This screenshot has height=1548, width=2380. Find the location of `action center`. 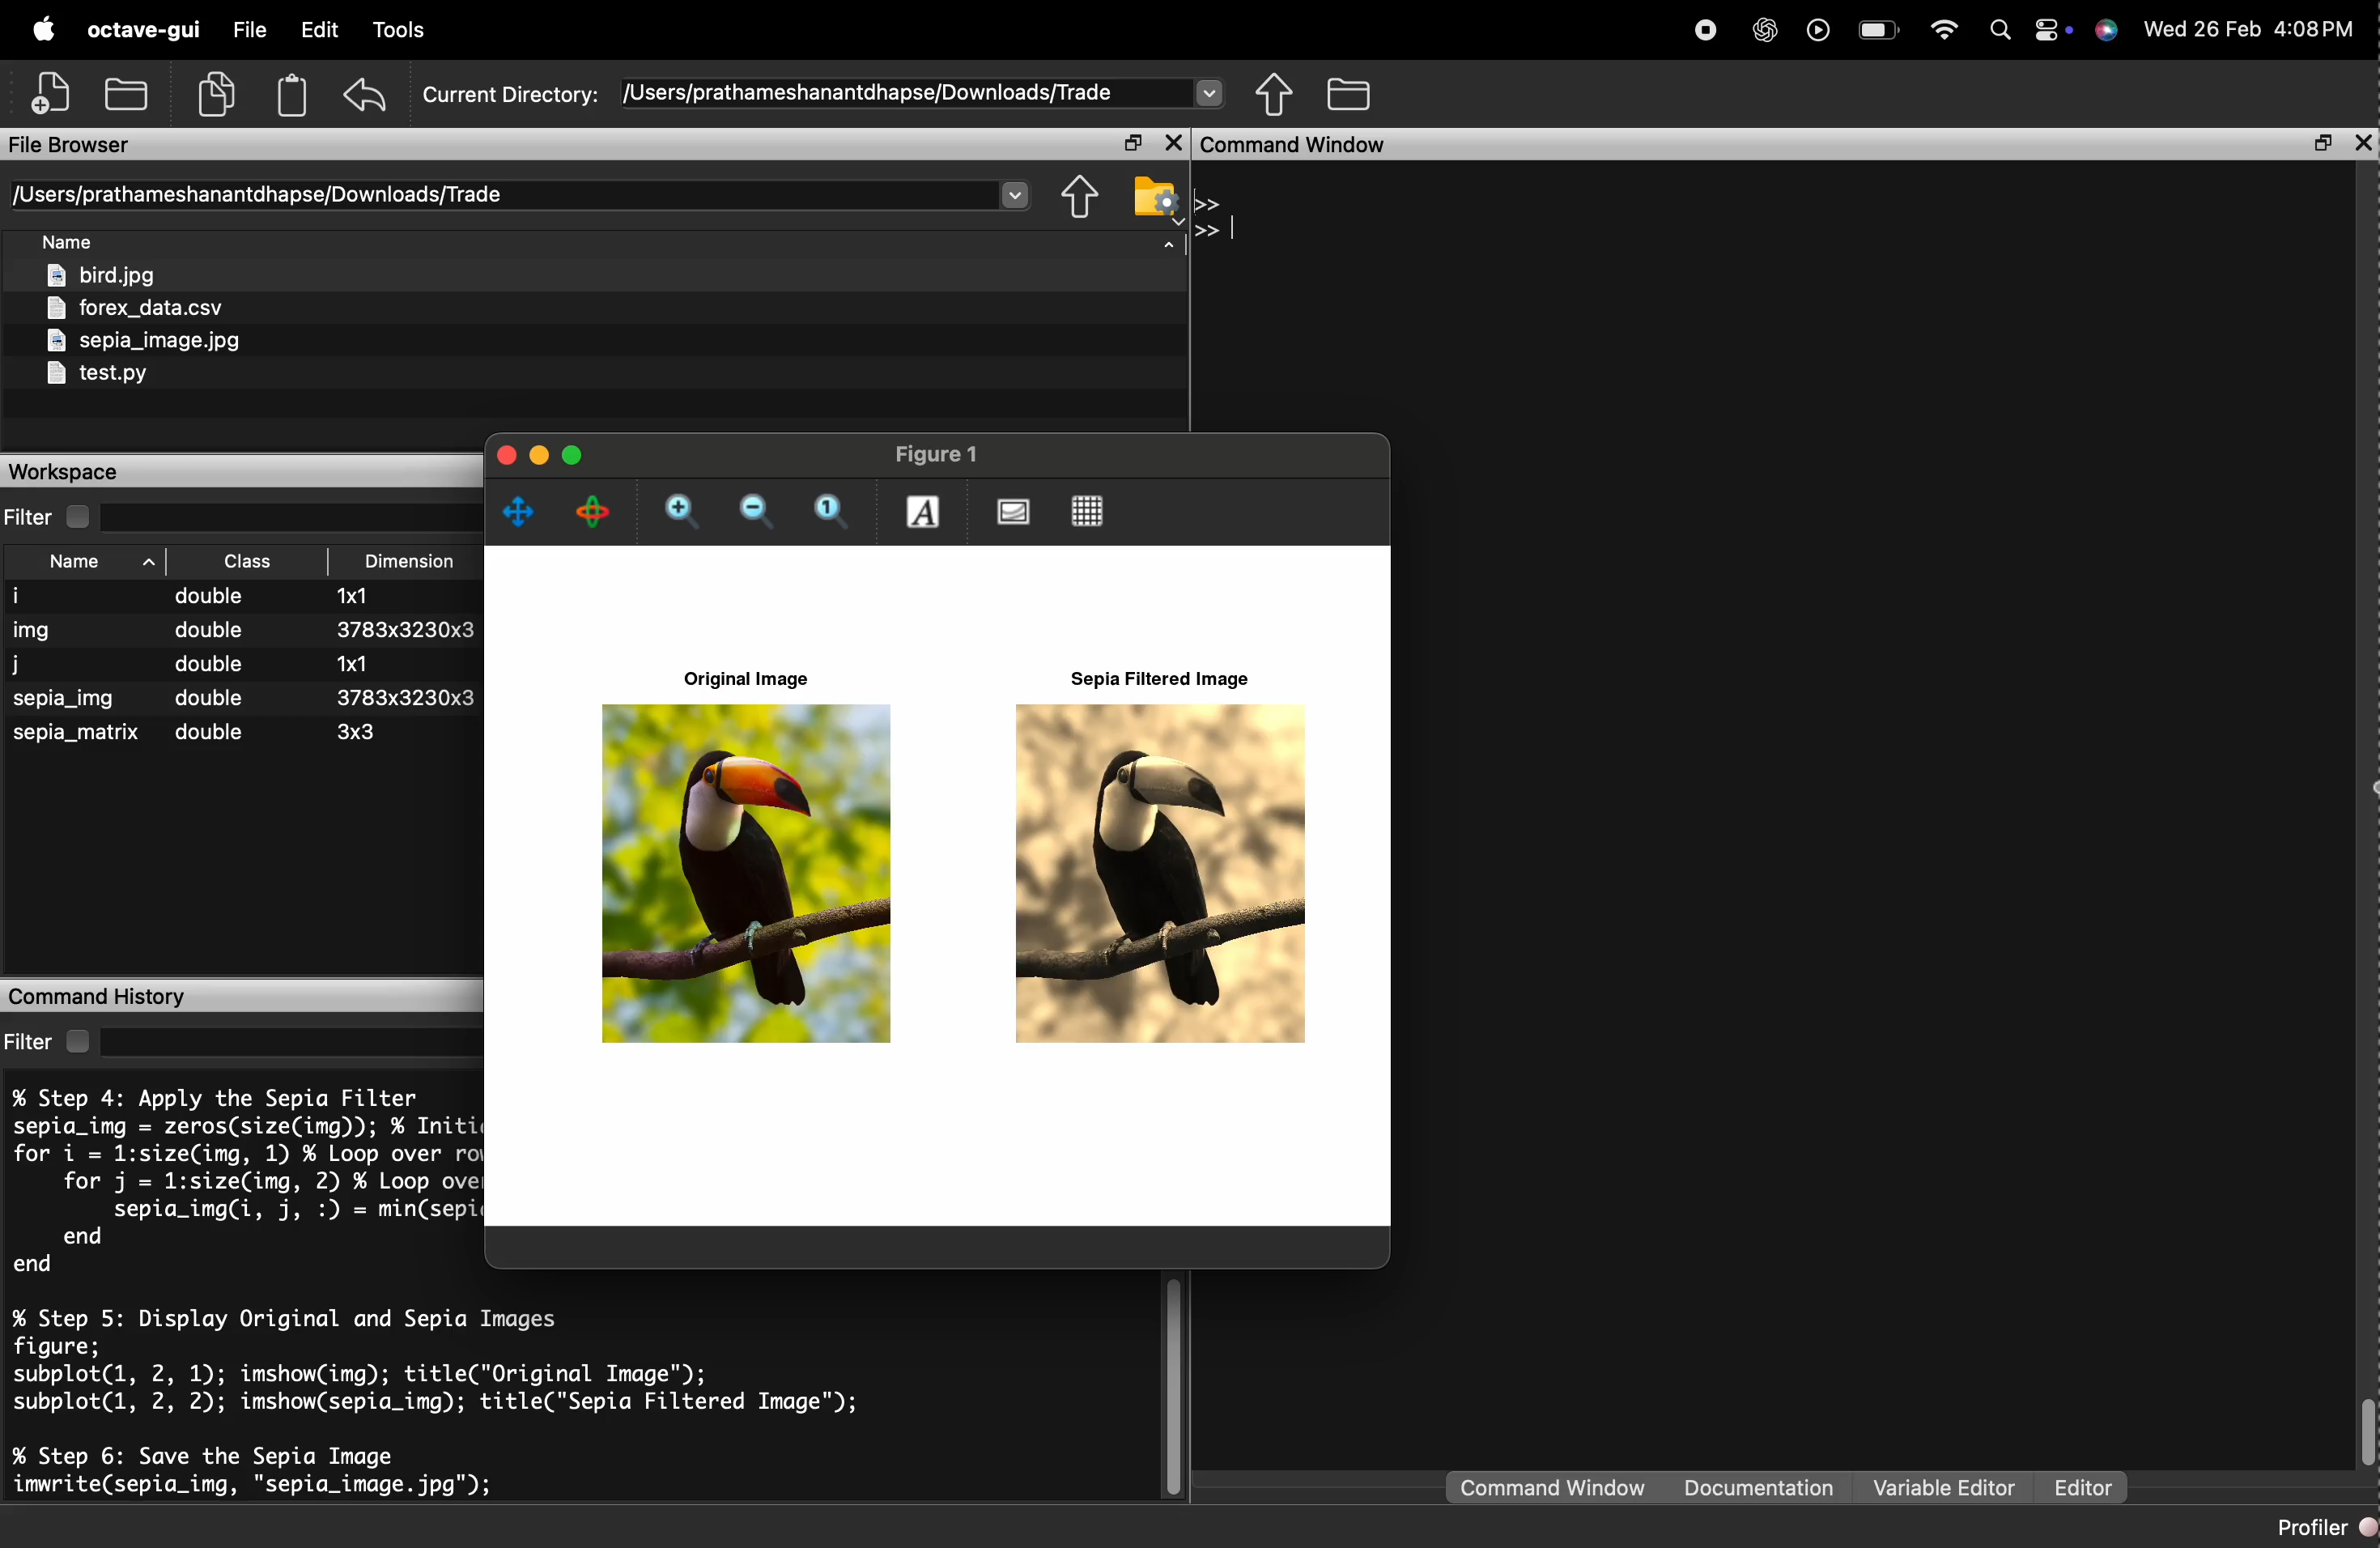

action center is located at coordinates (2055, 32).